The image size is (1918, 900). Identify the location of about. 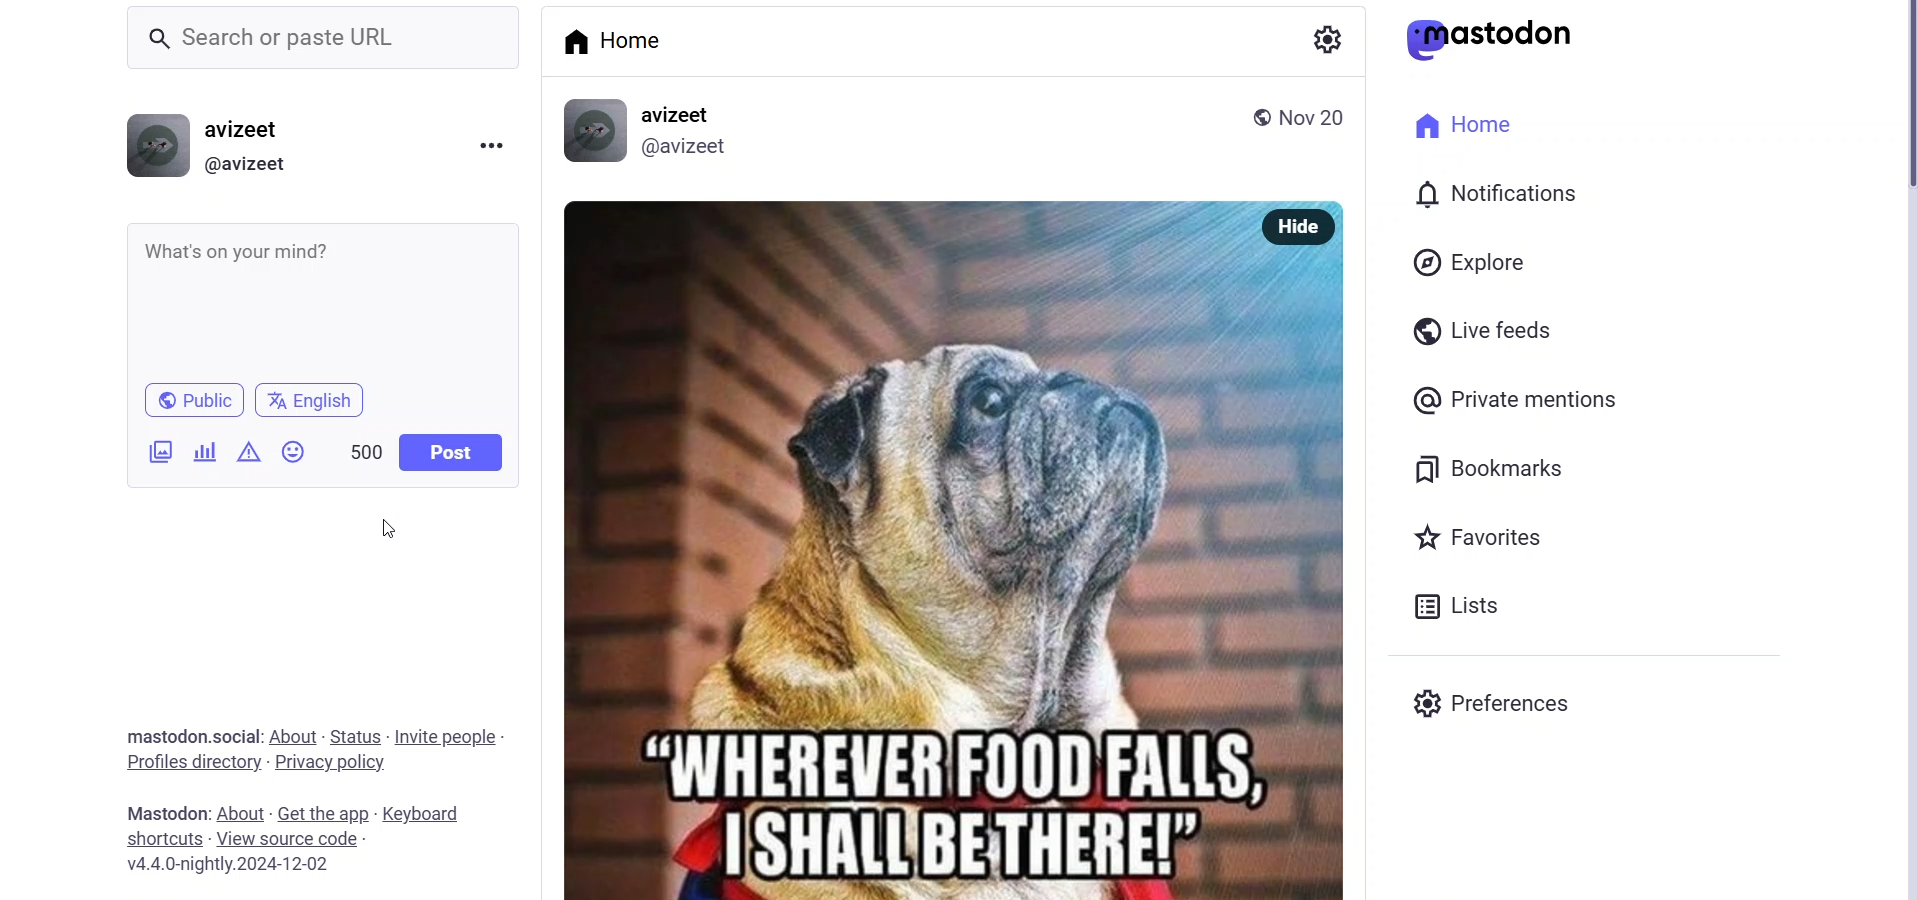
(292, 736).